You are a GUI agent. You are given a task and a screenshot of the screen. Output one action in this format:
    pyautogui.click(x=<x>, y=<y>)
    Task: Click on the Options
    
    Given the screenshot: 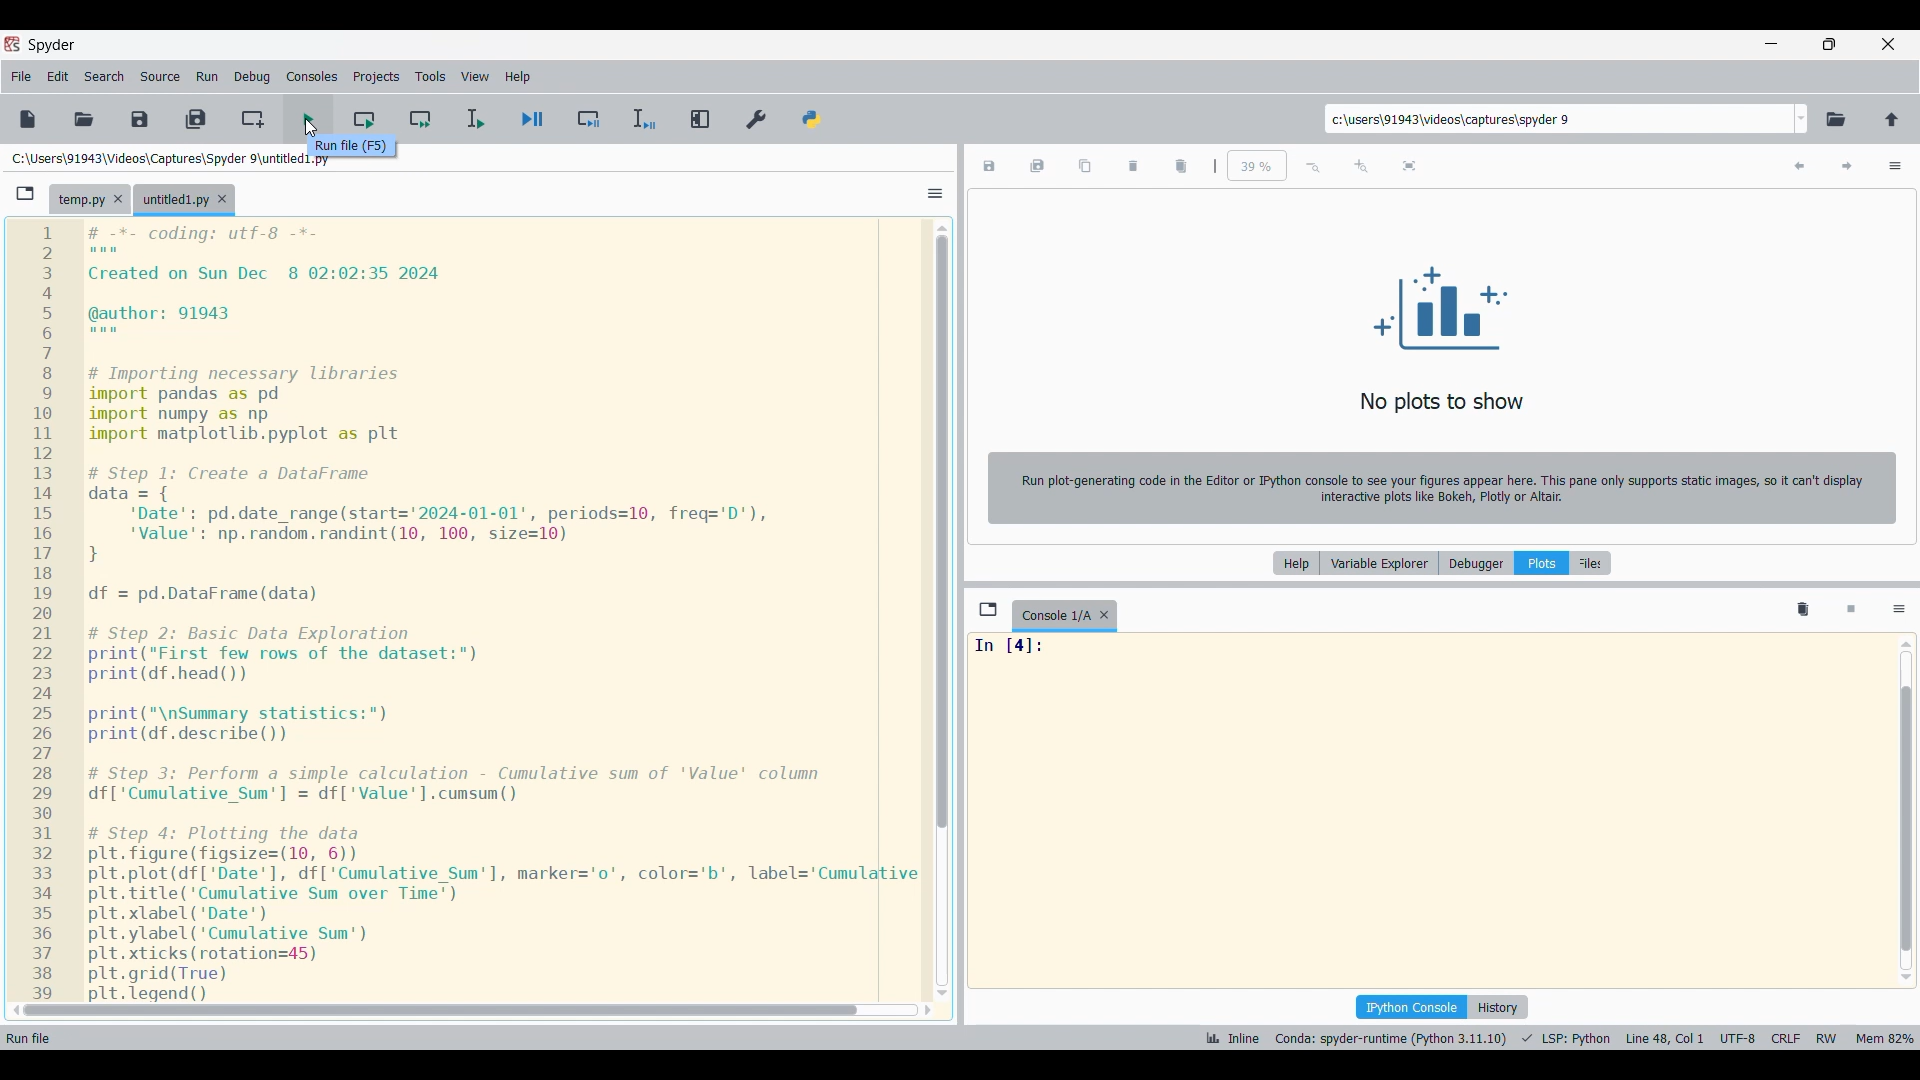 What is the action you would take?
    pyautogui.click(x=1900, y=611)
    